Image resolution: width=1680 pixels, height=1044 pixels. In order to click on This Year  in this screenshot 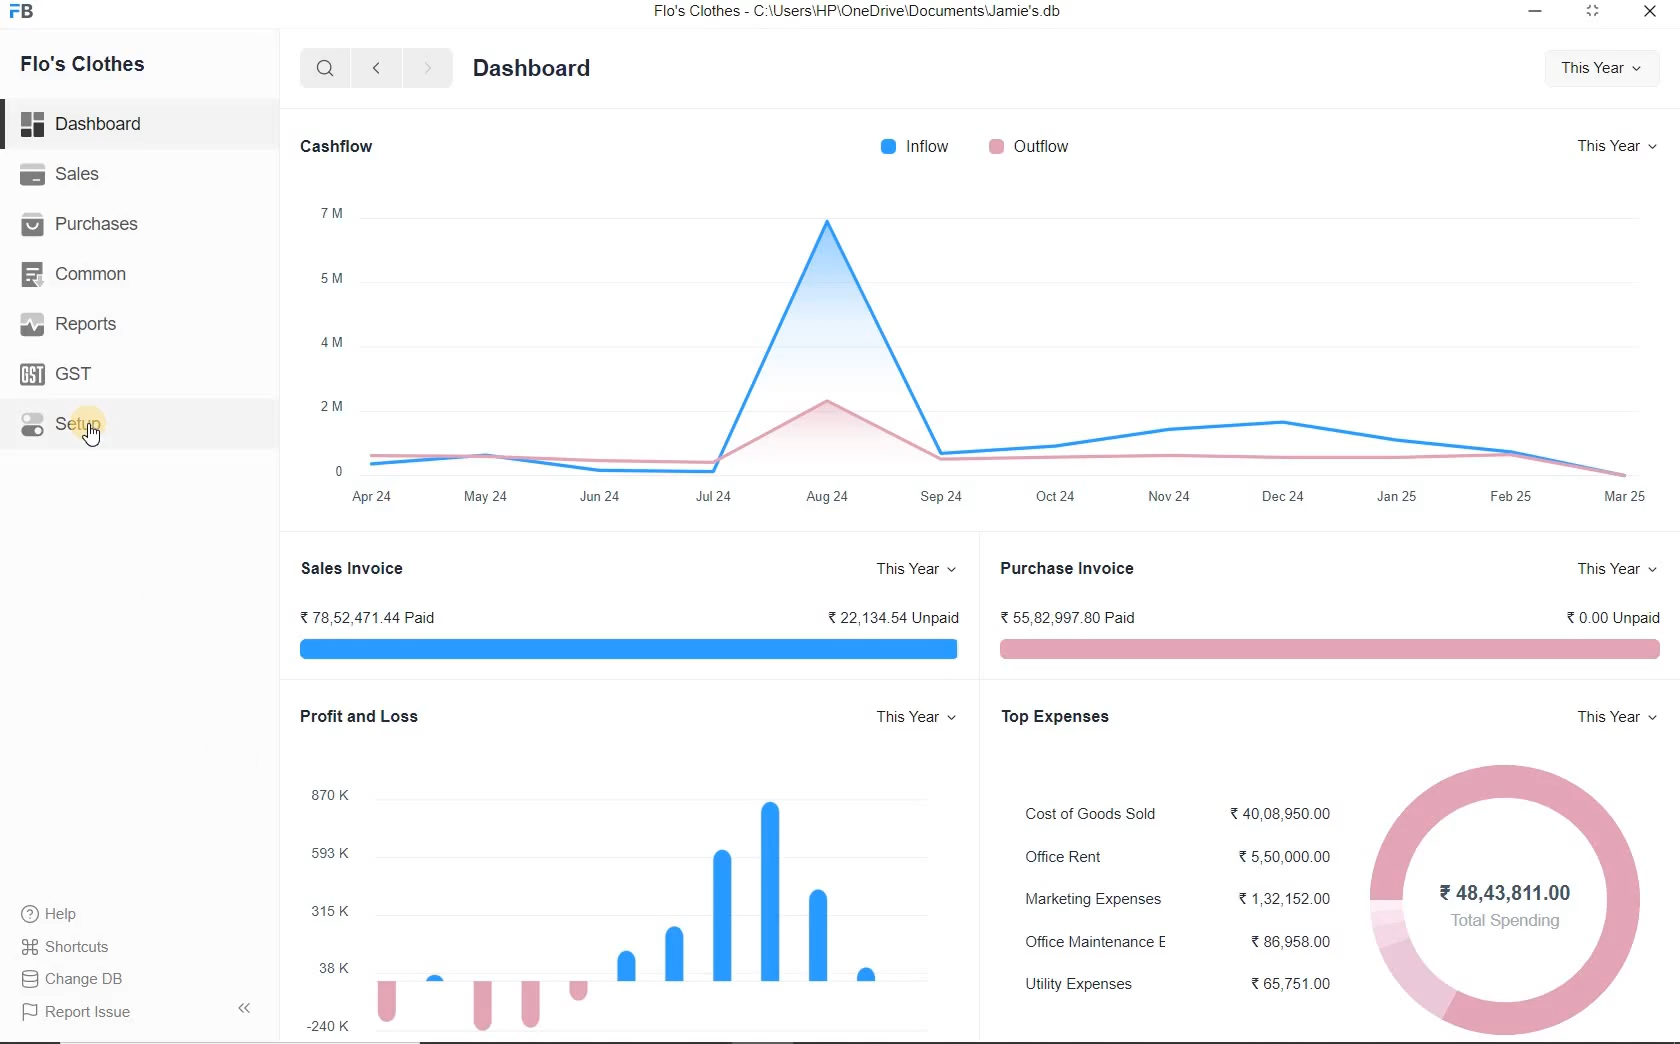, I will do `click(1616, 717)`.